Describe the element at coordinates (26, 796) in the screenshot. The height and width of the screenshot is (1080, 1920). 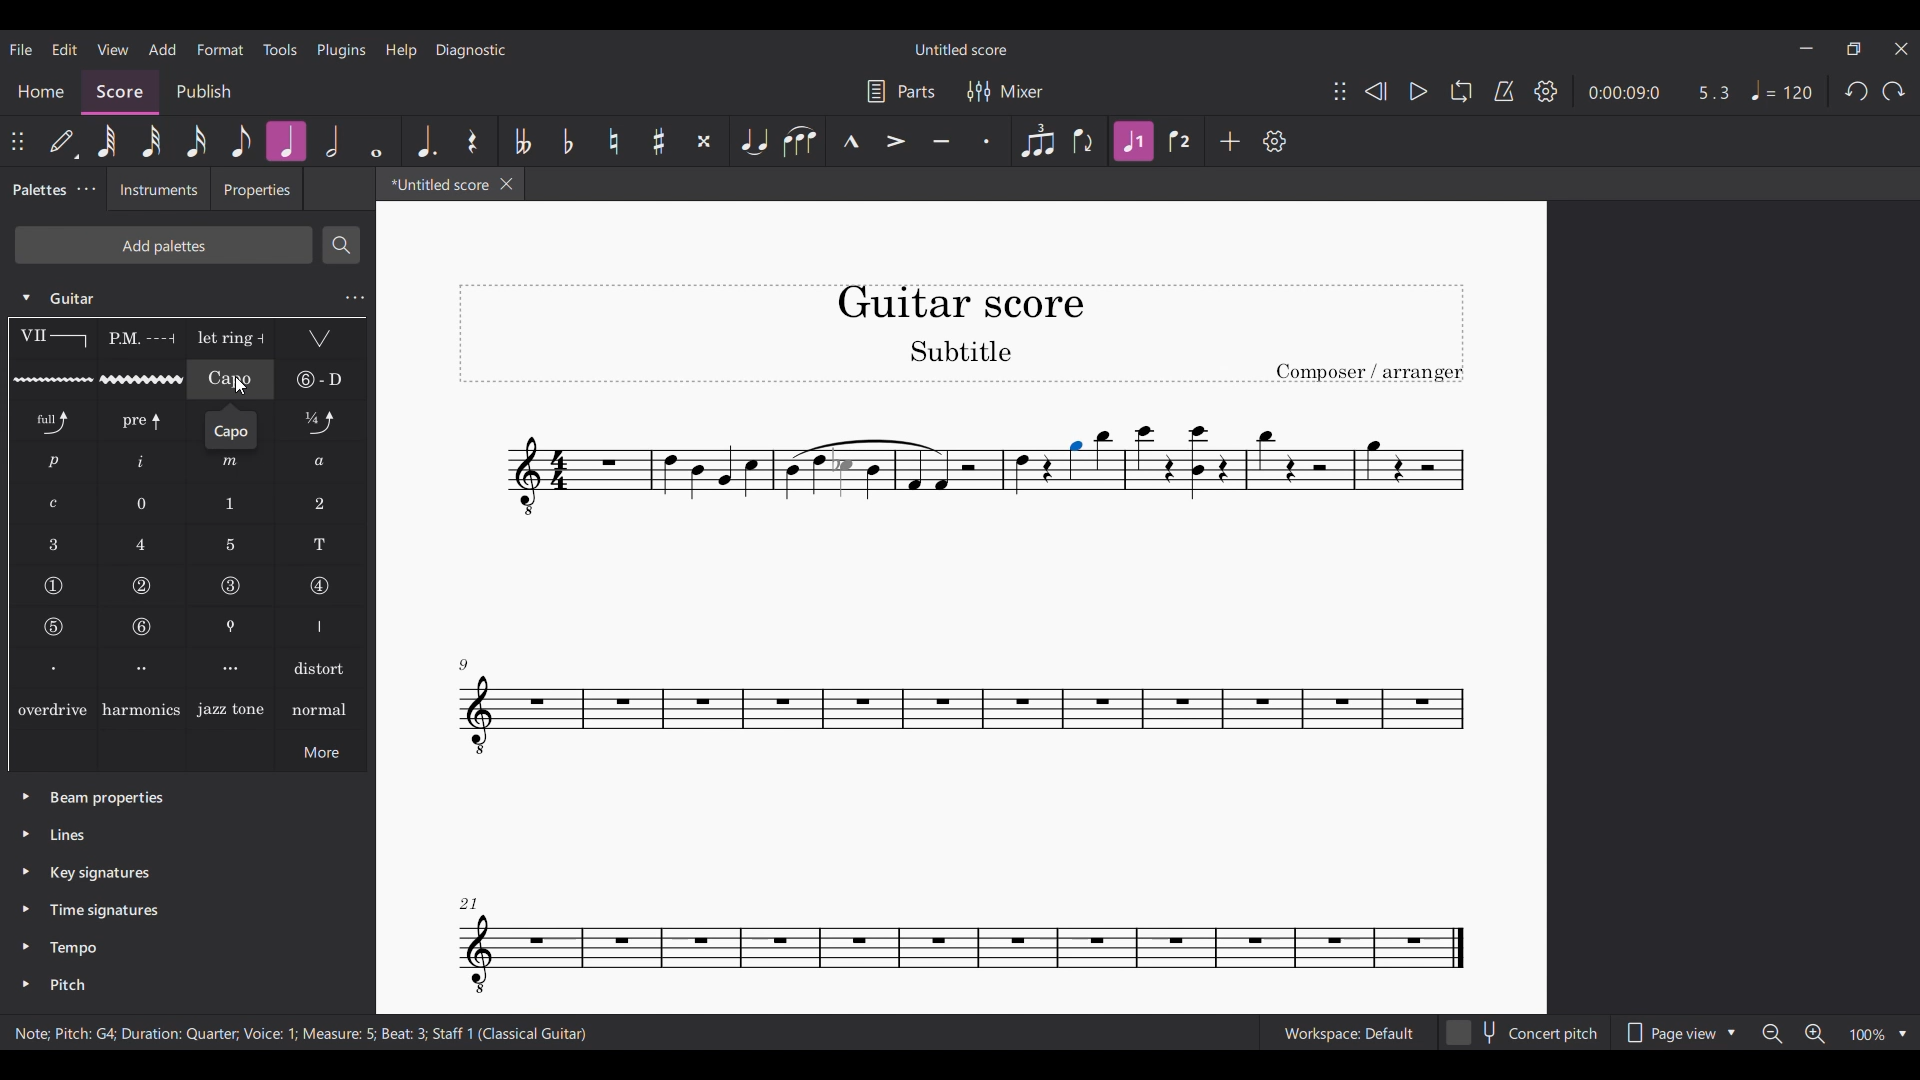
I see `Click to expand beam properties` at that location.